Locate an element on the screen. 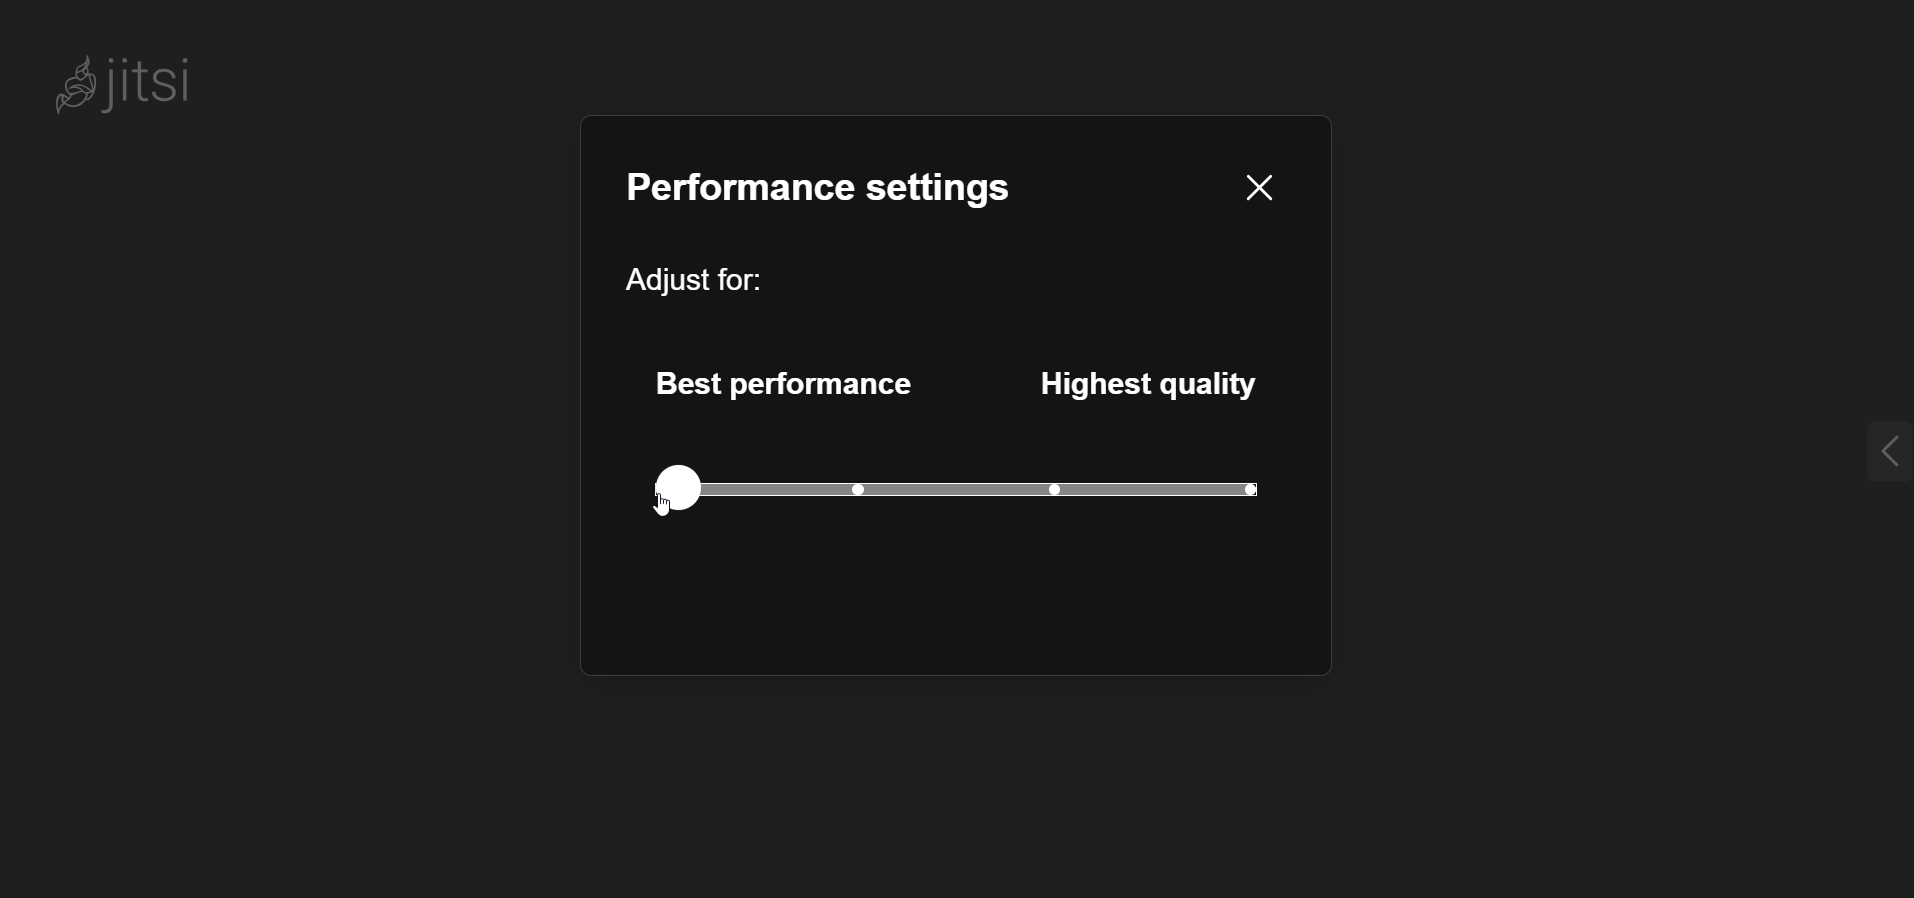 This screenshot has height=898, width=1914. quality level is located at coordinates (956, 487).